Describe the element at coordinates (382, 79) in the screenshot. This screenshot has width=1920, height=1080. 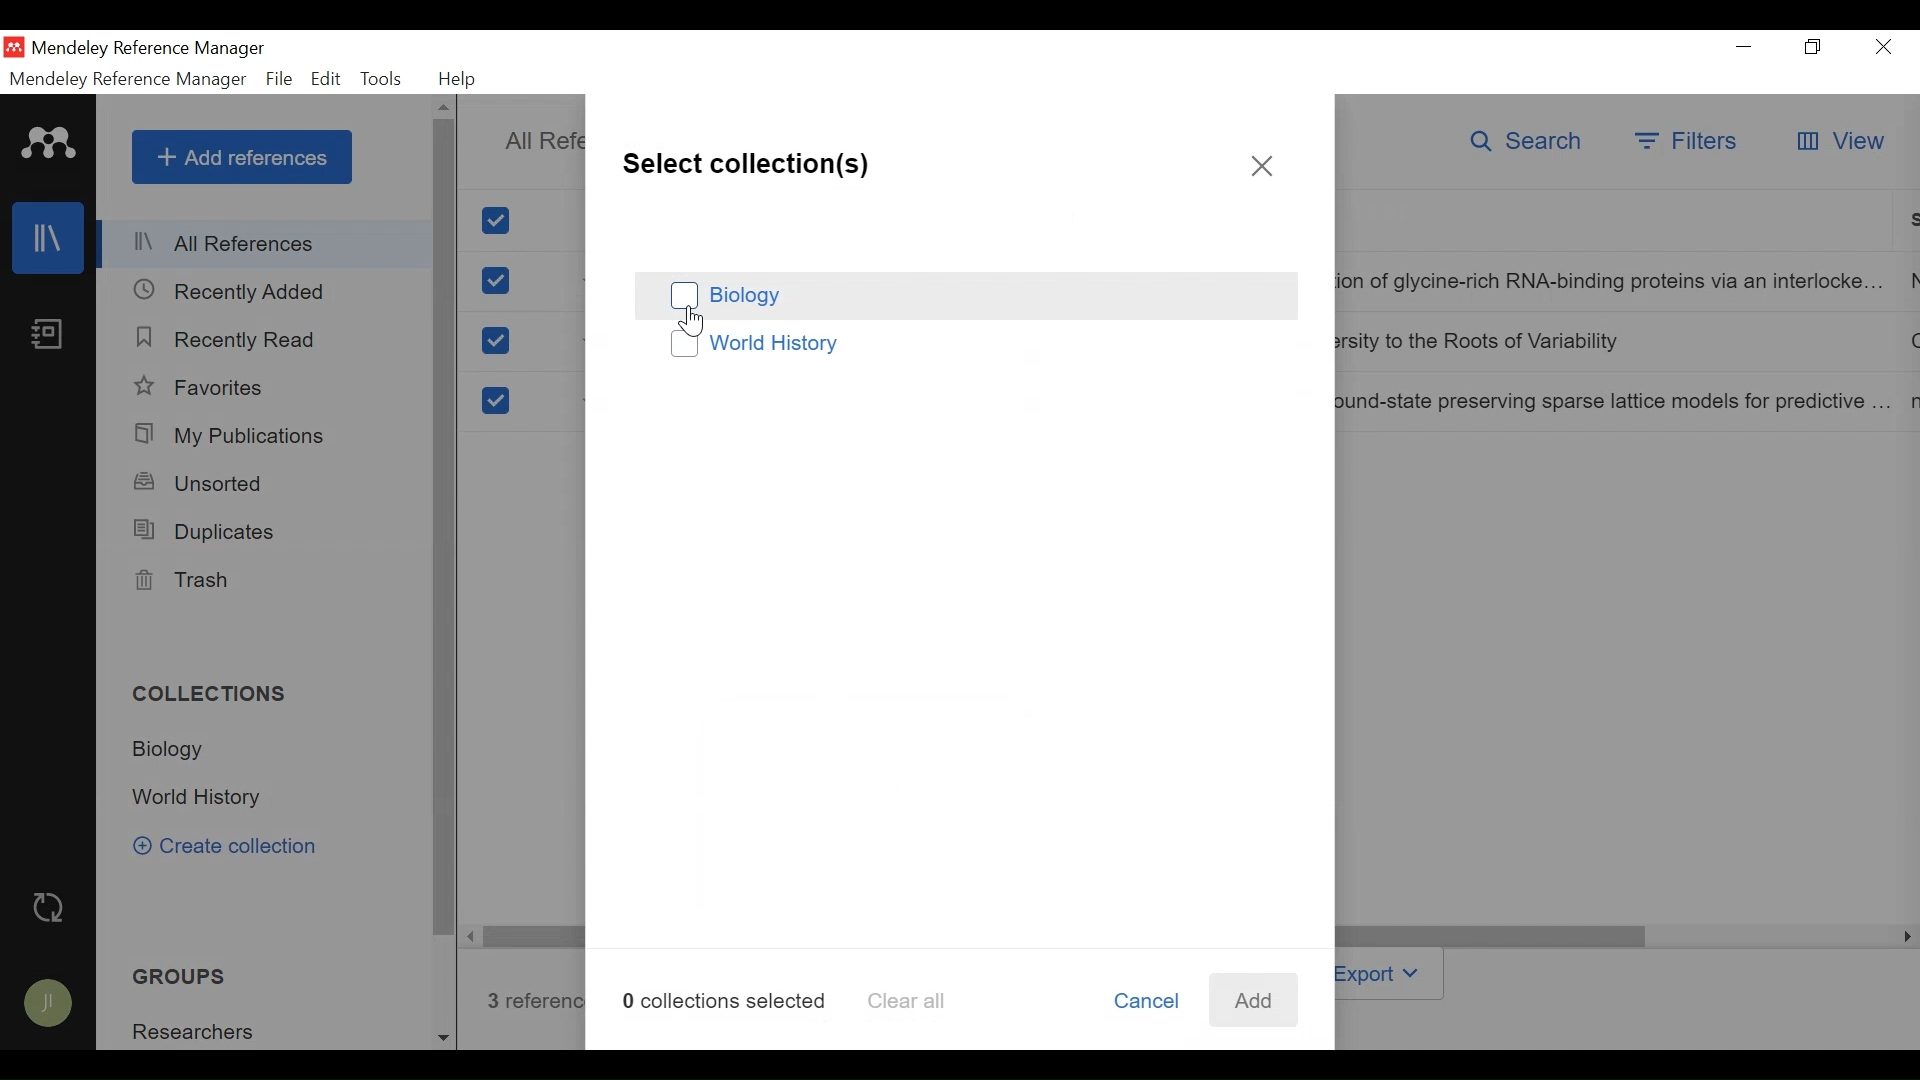
I see `Tools` at that location.